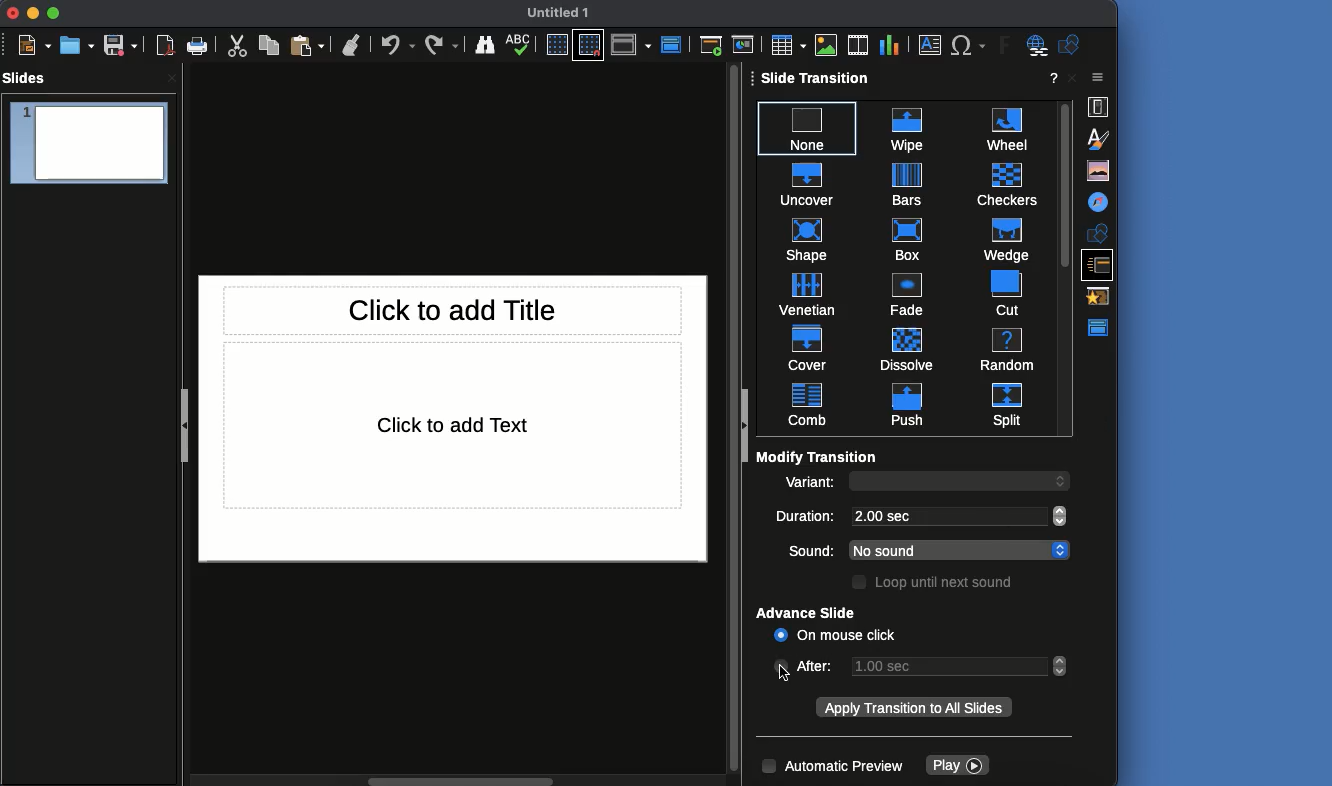 The width and height of the screenshot is (1332, 786). I want to click on split, so click(1007, 404).